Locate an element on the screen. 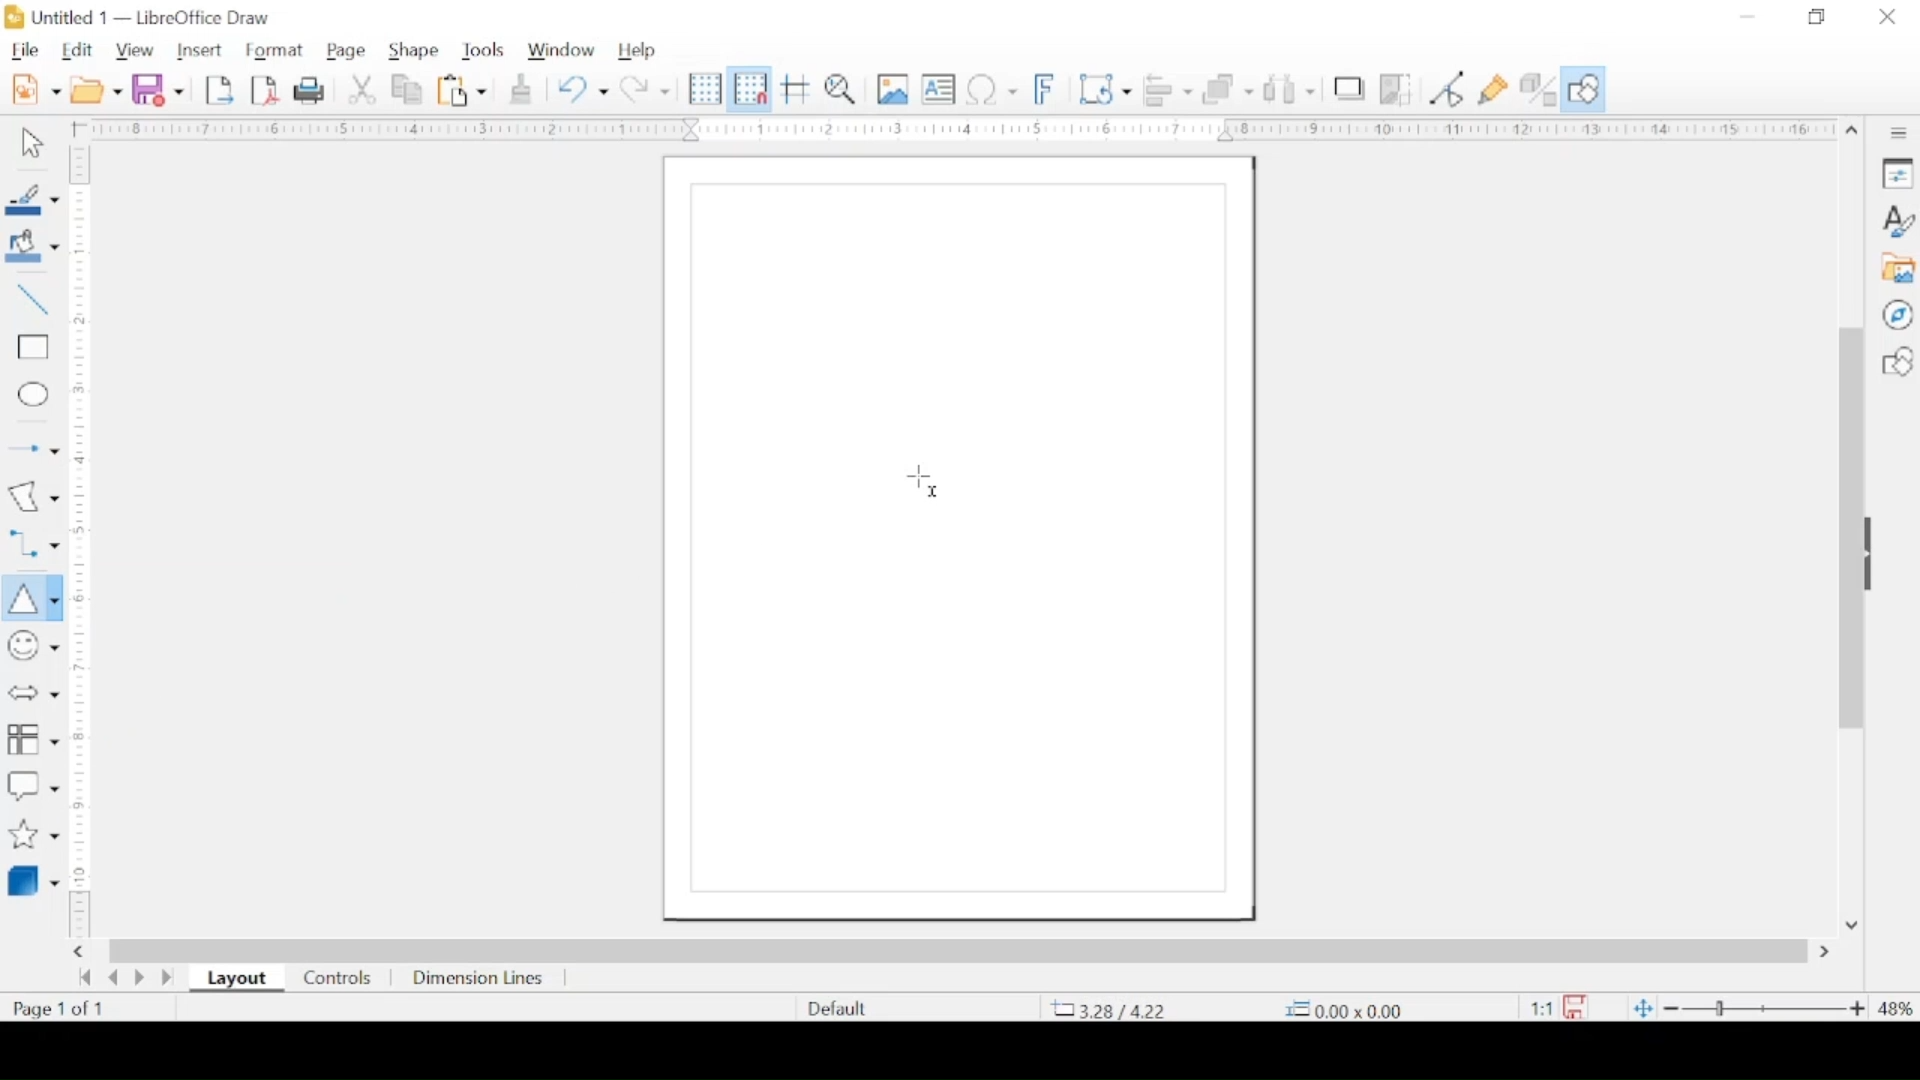 The height and width of the screenshot is (1080, 1920). paste options is located at coordinates (463, 91).